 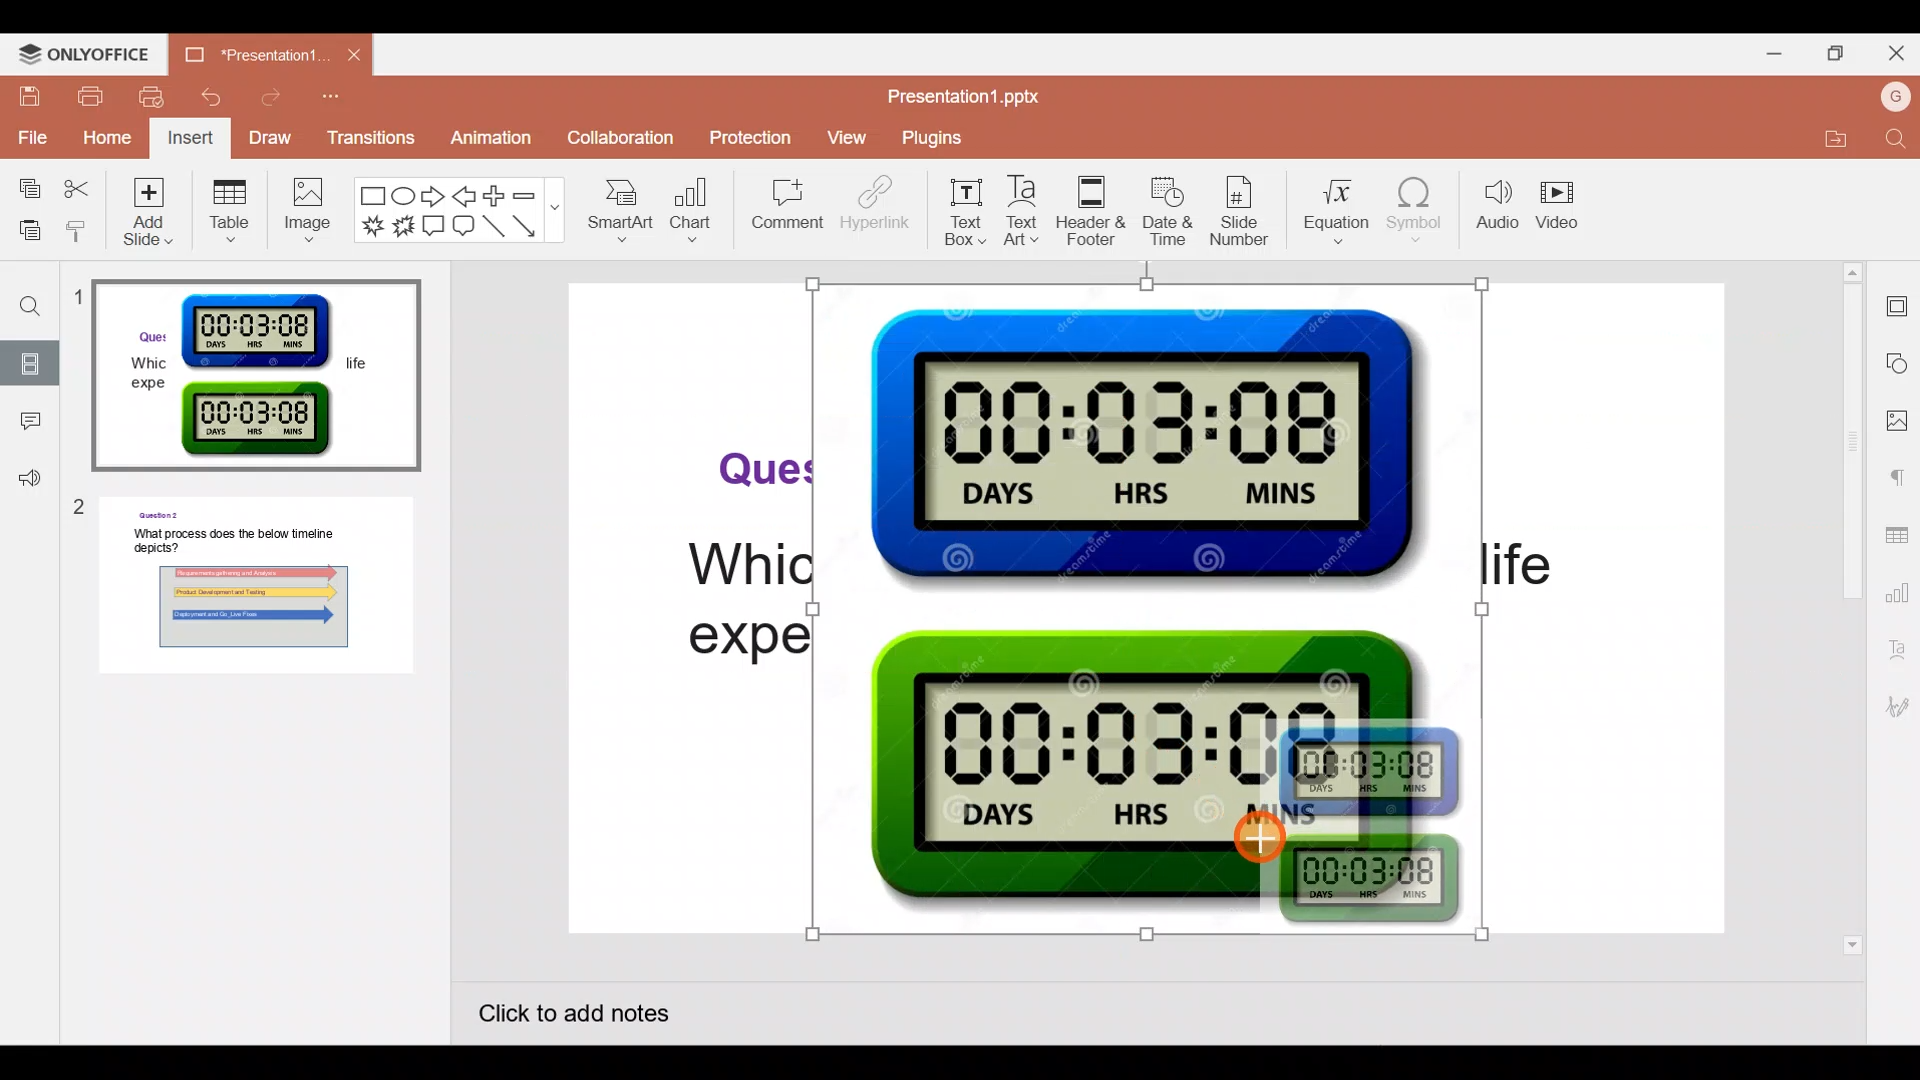 What do you see at coordinates (307, 213) in the screenshot?
I see `Image` at bounding box center [307, 213].